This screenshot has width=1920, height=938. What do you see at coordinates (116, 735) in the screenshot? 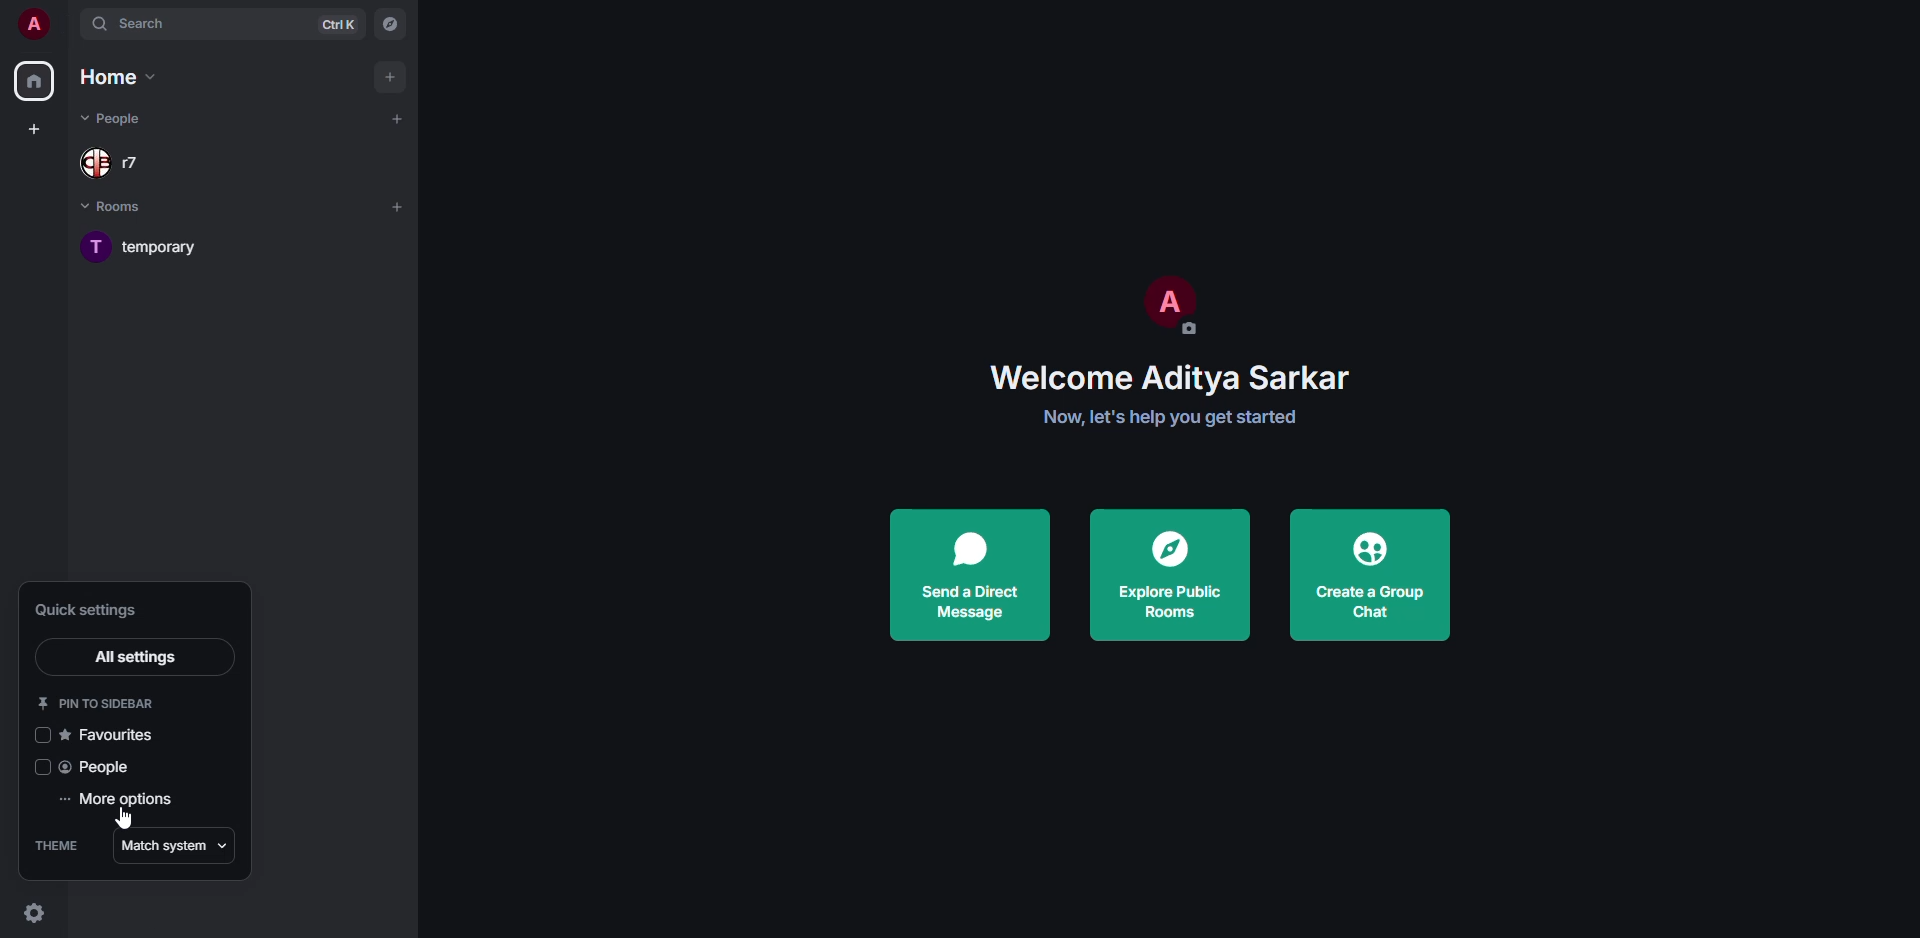
I see `favorites` at bounding box center [116, 735].